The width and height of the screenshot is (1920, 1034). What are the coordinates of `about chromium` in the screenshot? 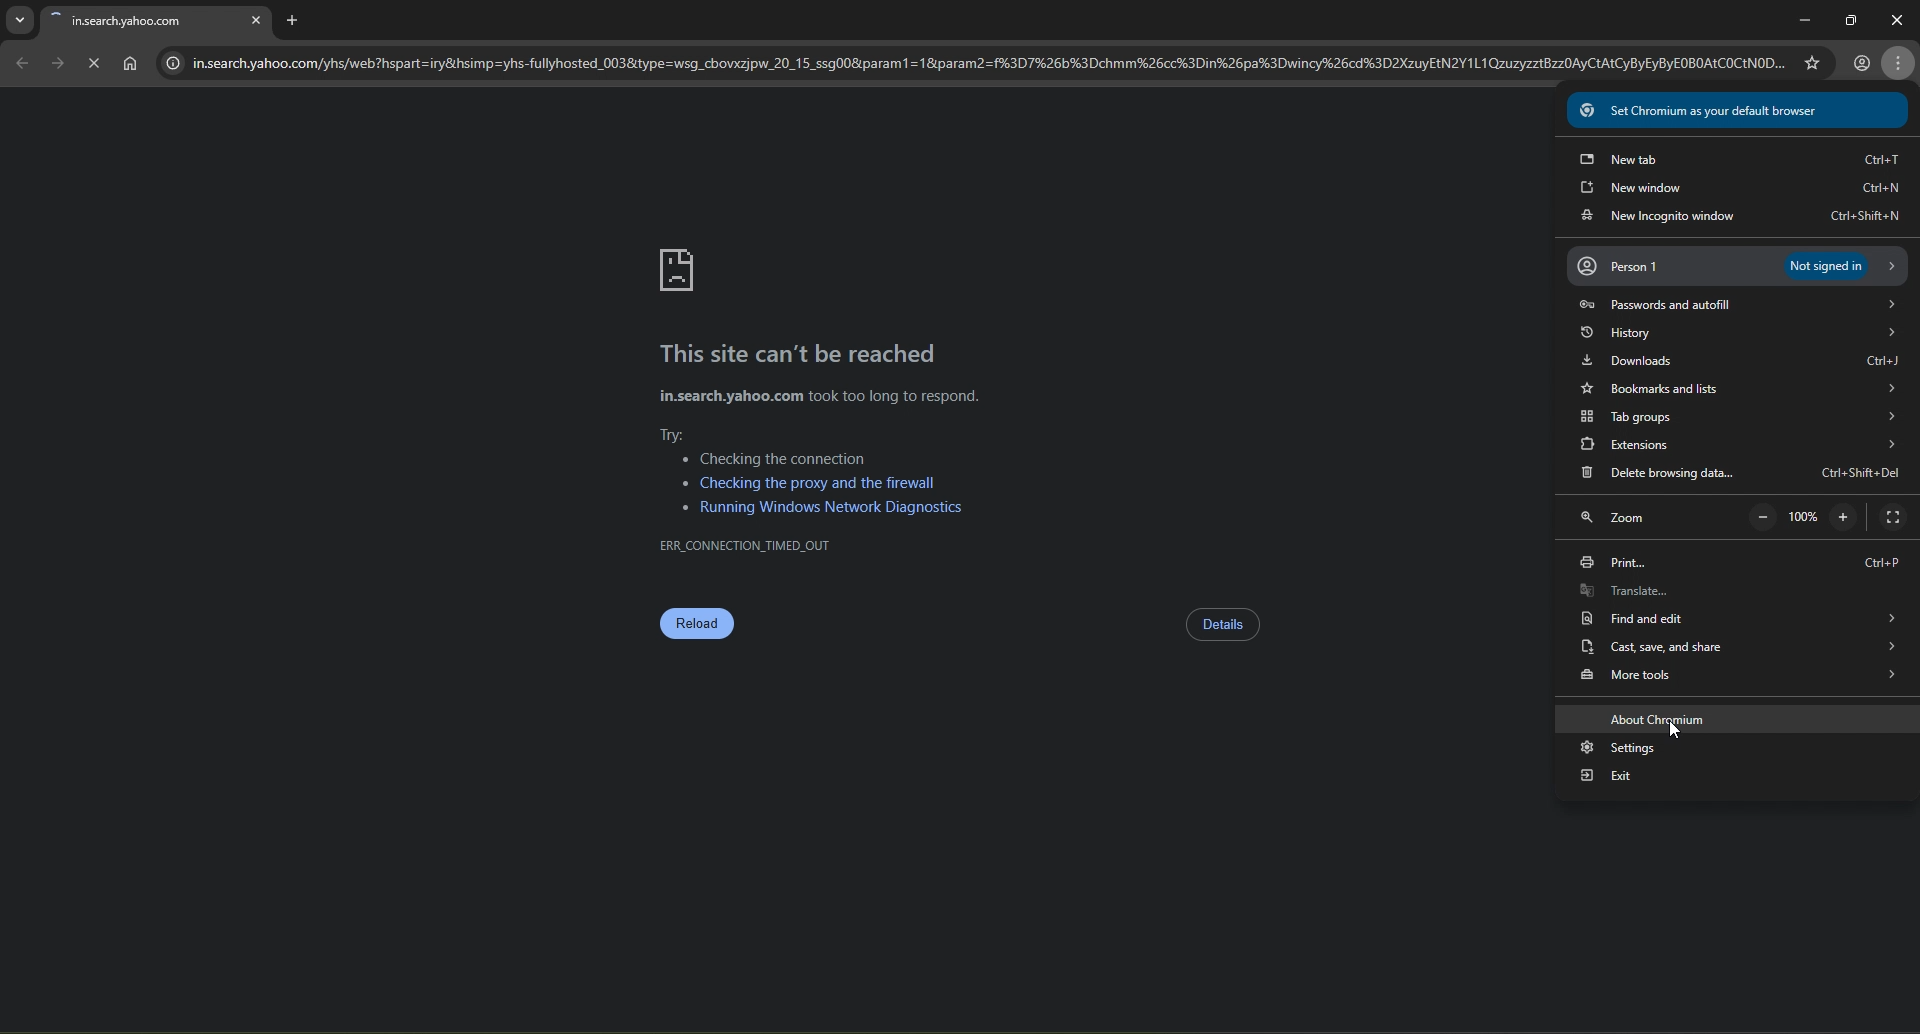 It's located at (1738, 718).